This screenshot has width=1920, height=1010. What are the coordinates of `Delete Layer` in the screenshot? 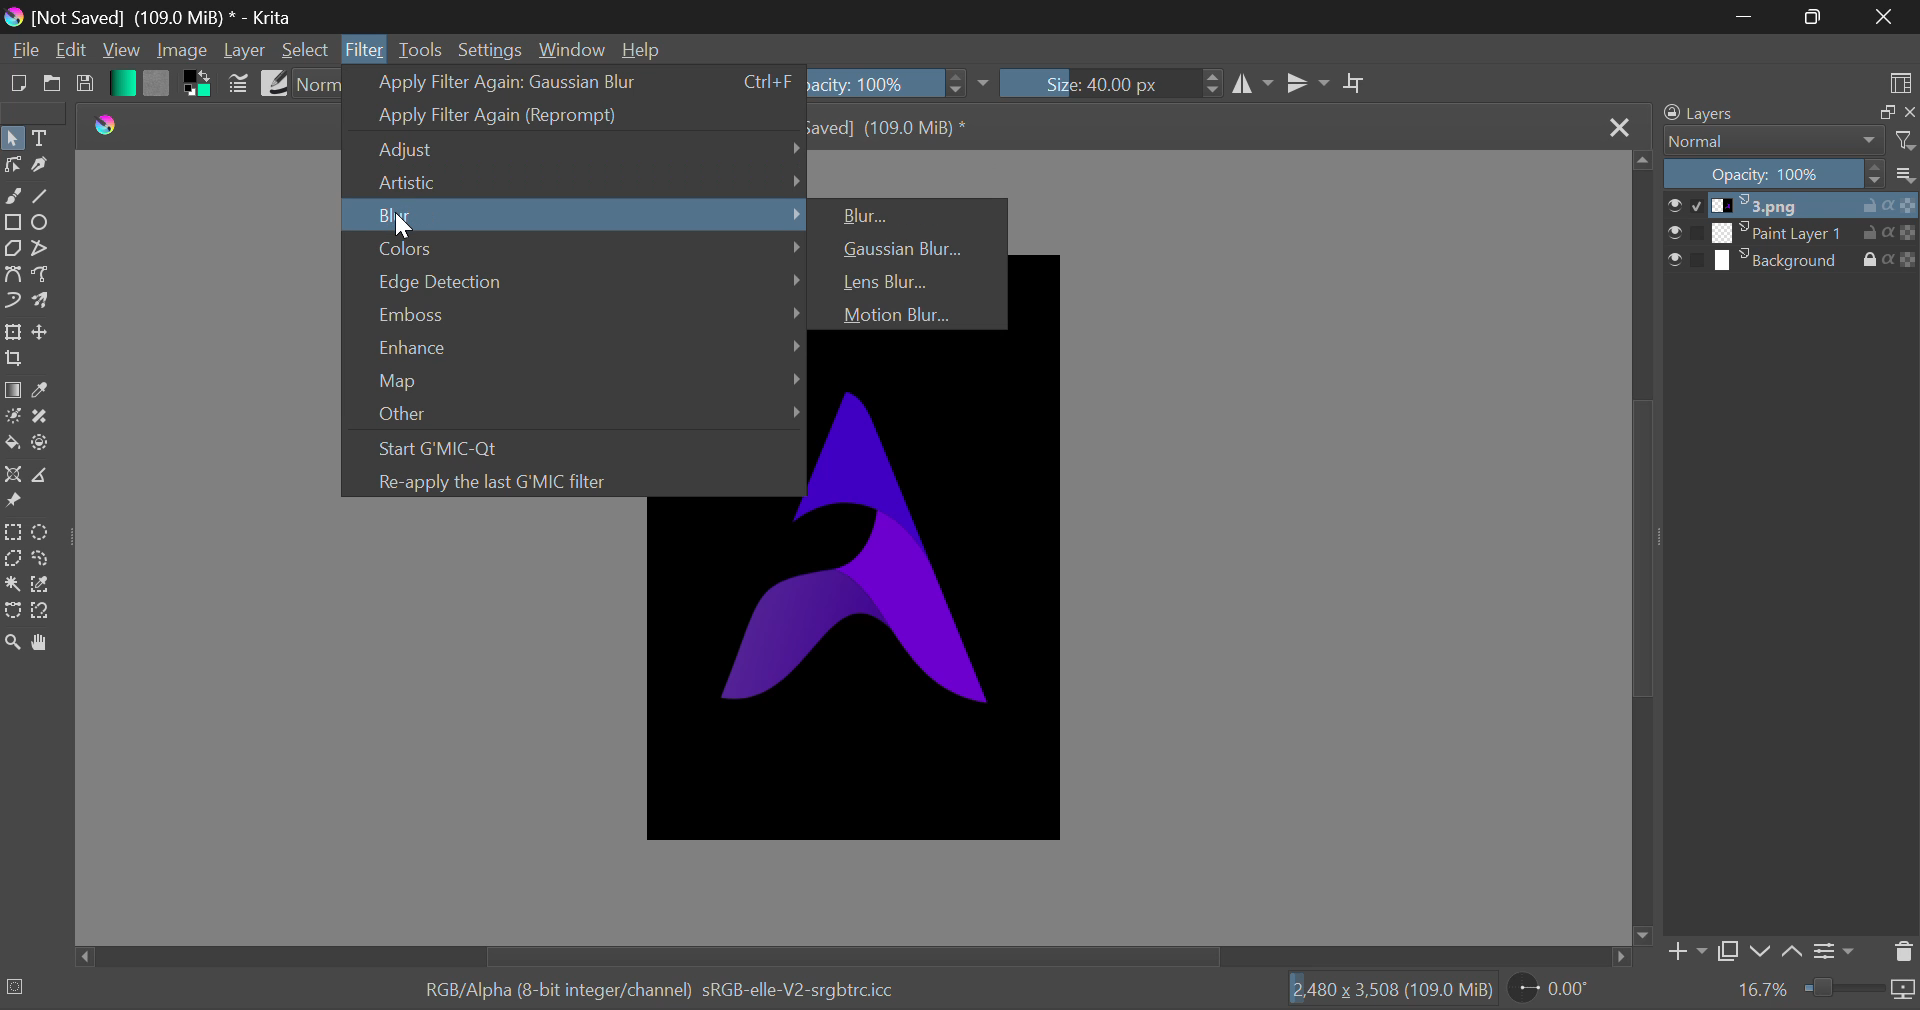 It's located at (1902, 952).